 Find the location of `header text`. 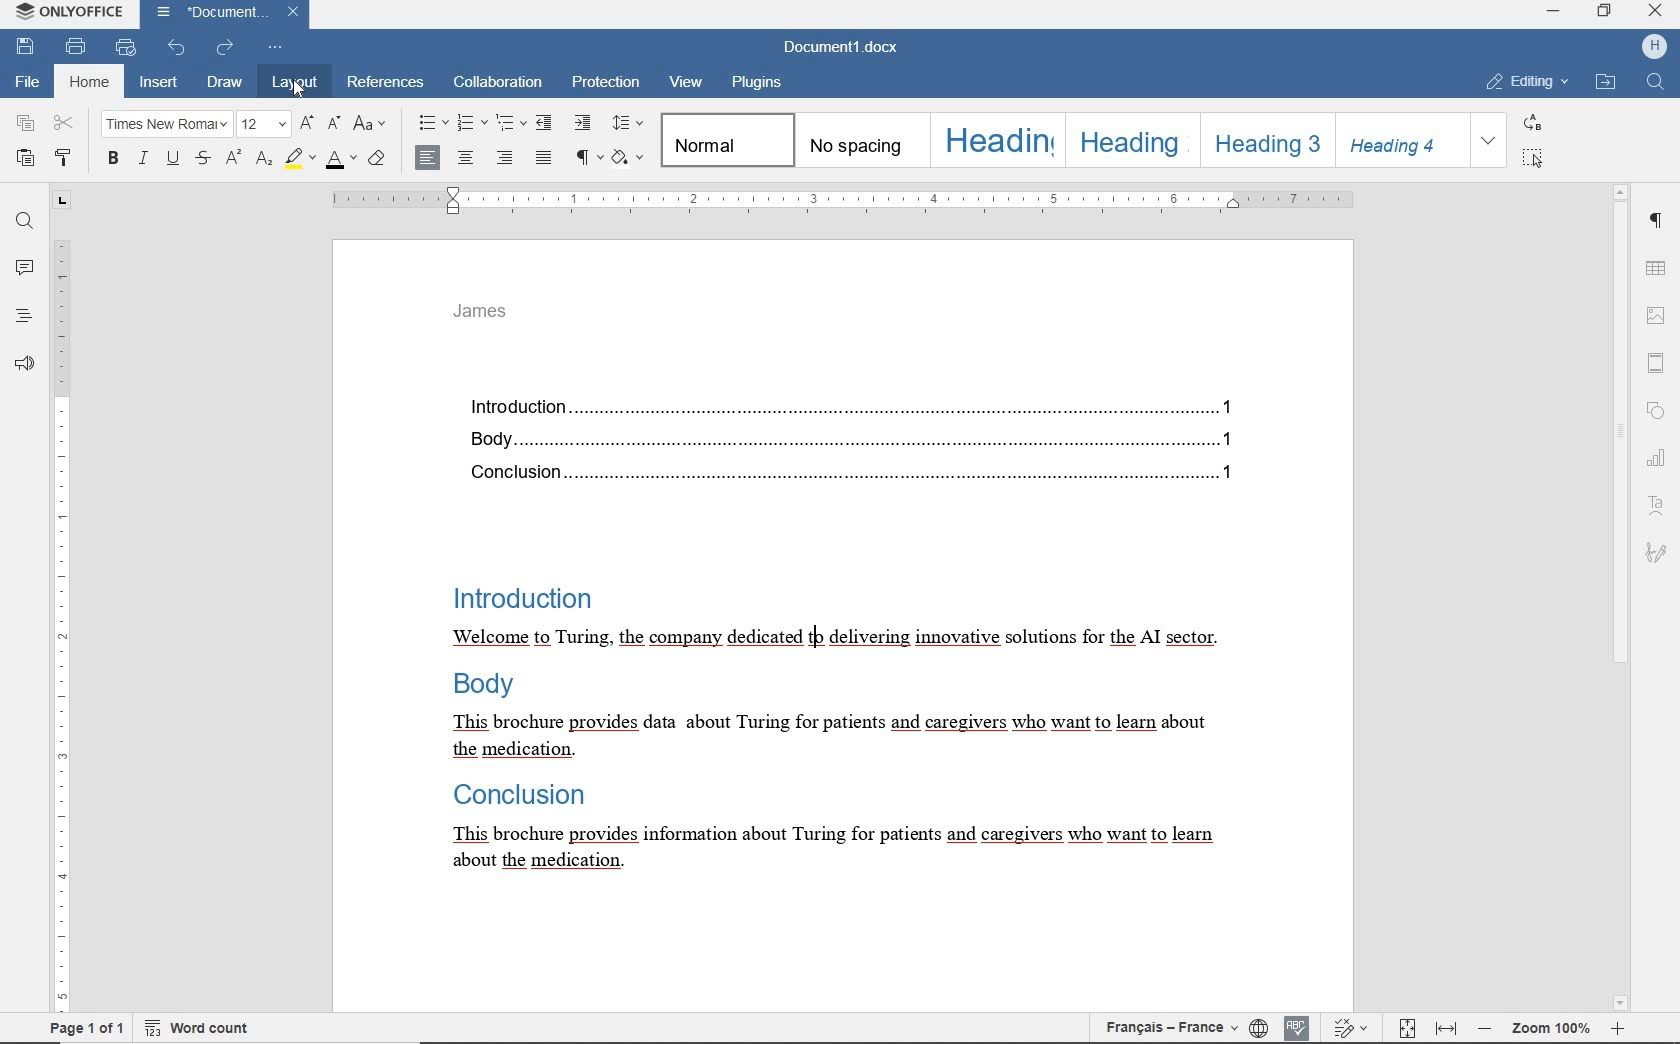

header text is located at coordinates (501, 312).